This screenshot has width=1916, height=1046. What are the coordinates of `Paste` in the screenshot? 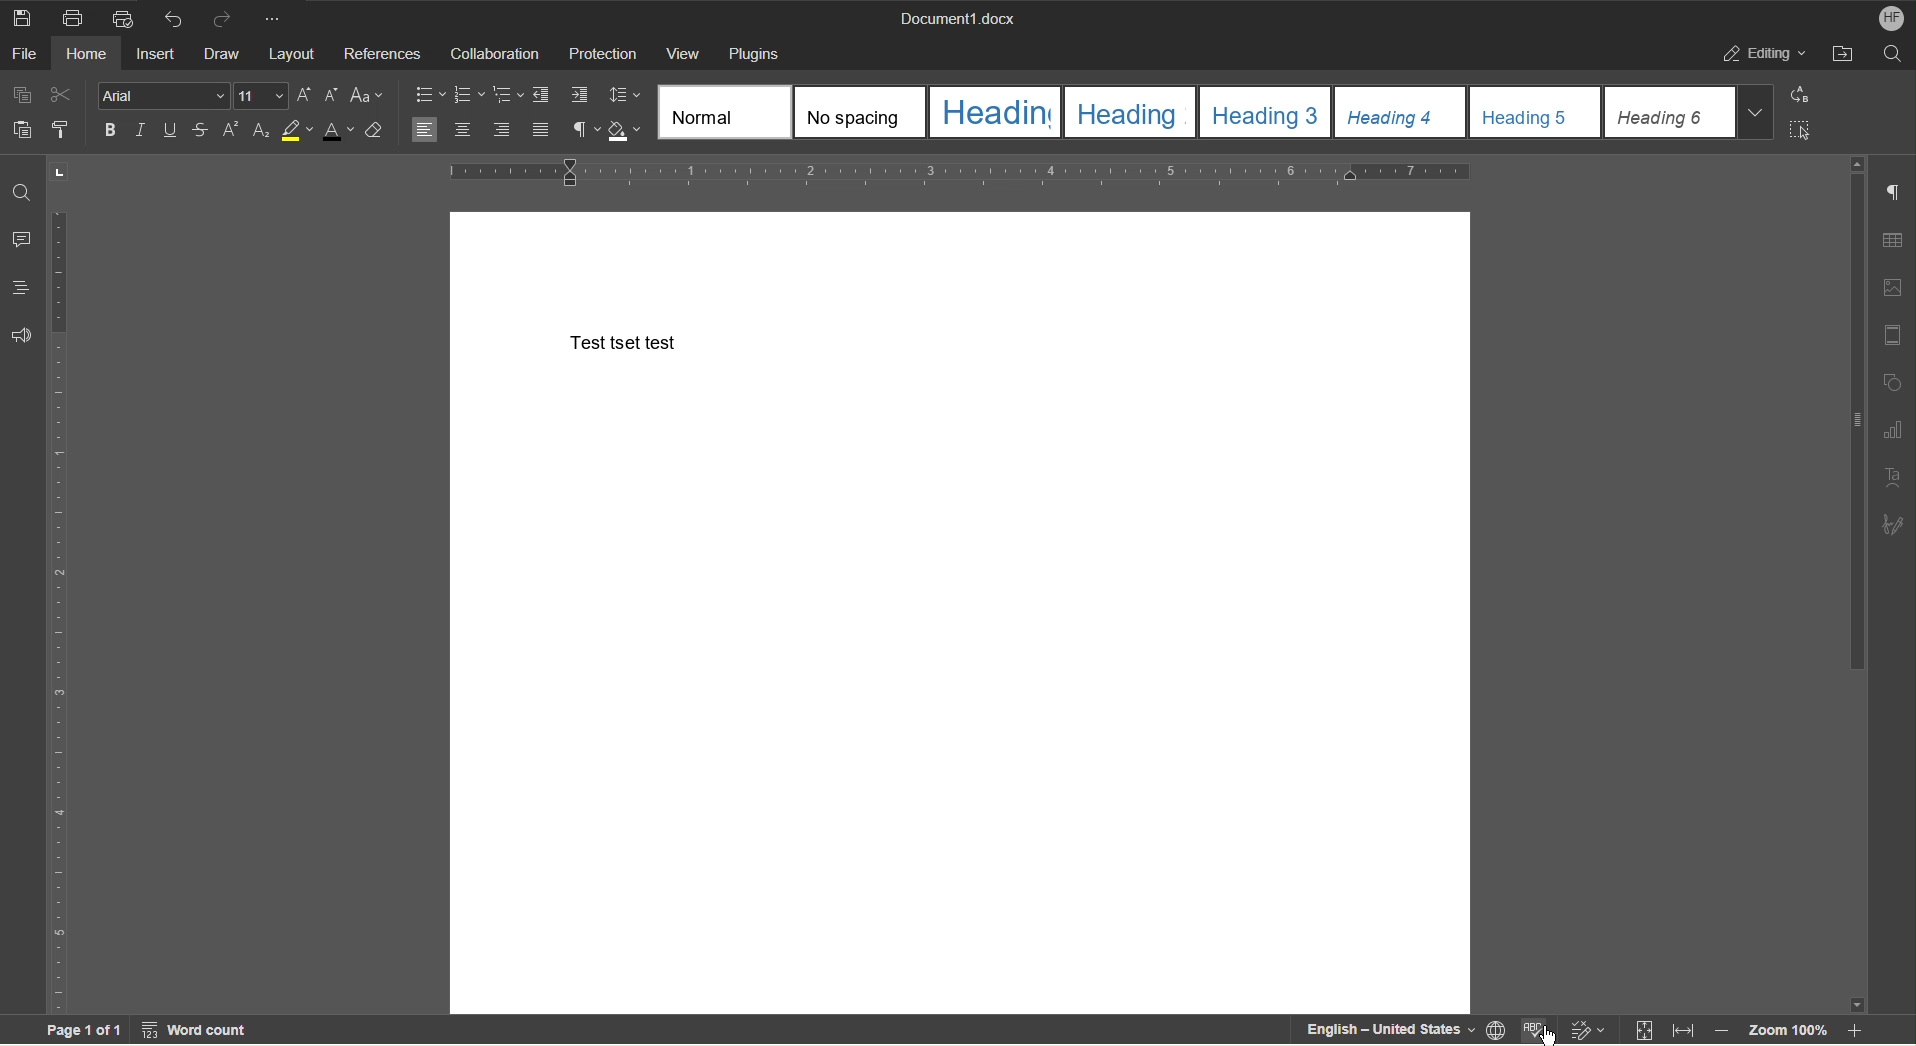 It's located at (18, 128).